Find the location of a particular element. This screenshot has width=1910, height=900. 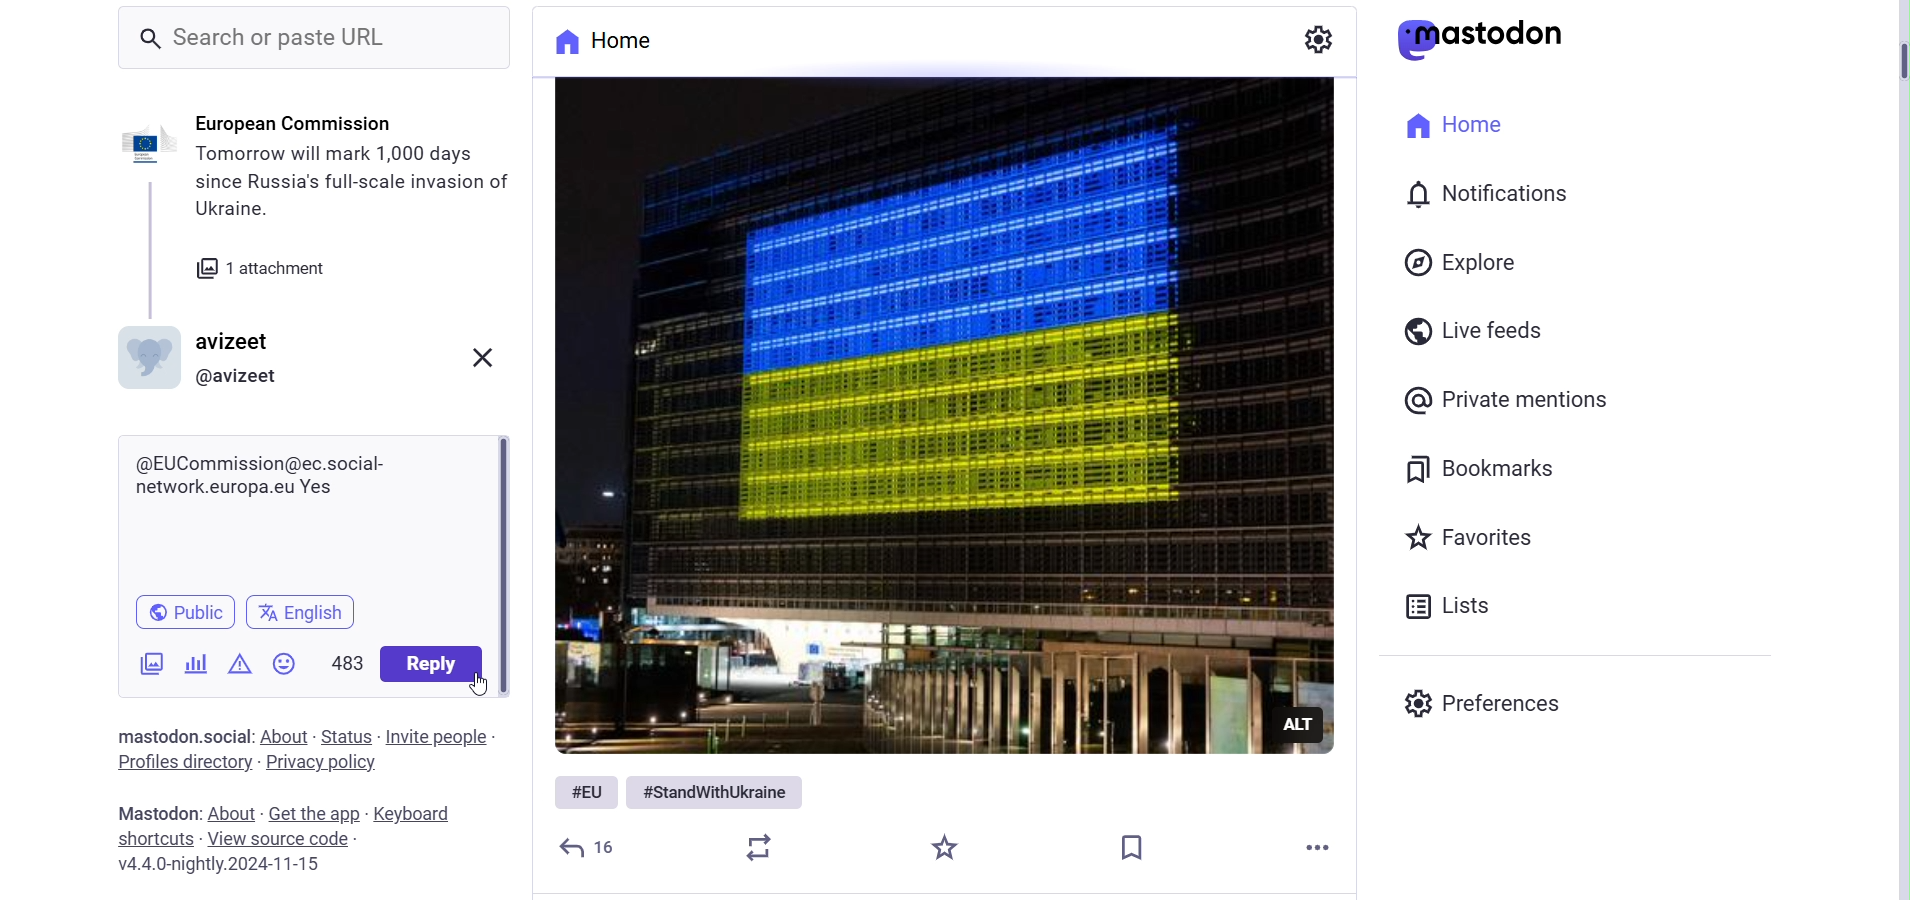

Image Posted is located at coordinates (933, 416).